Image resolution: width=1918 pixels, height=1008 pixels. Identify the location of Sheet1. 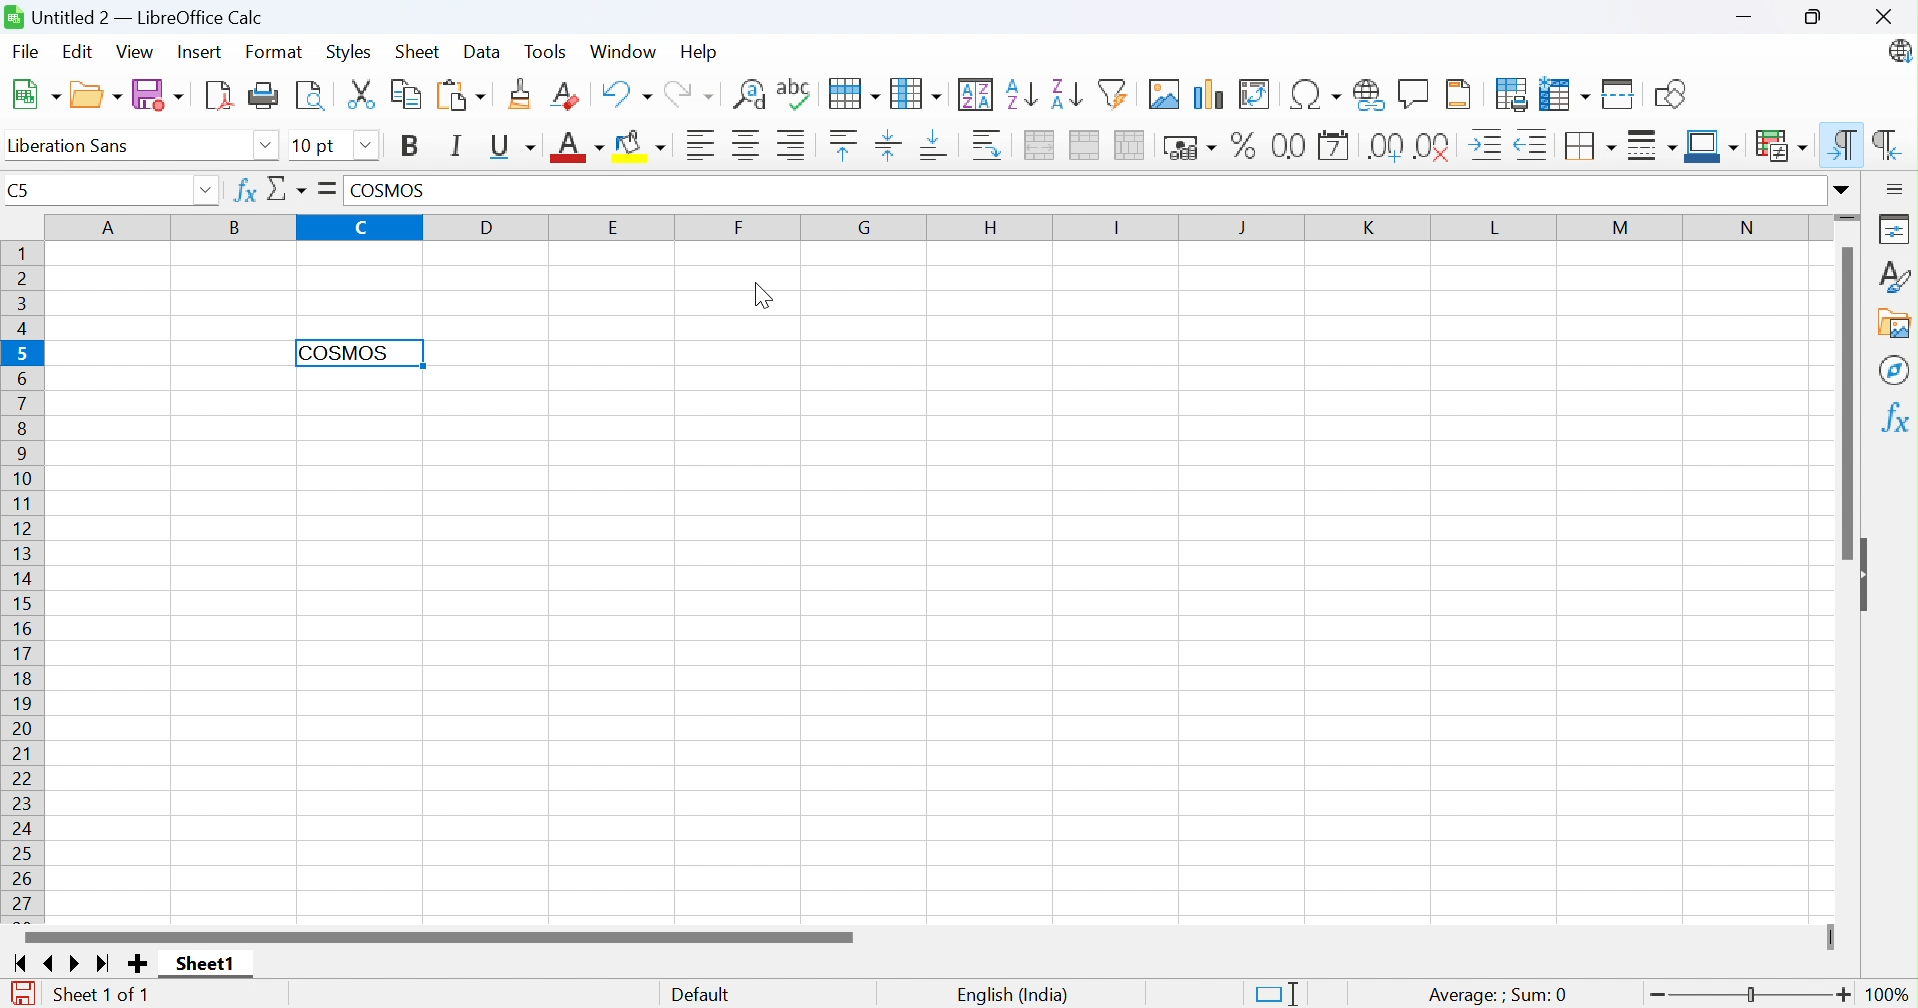
(205, 966).